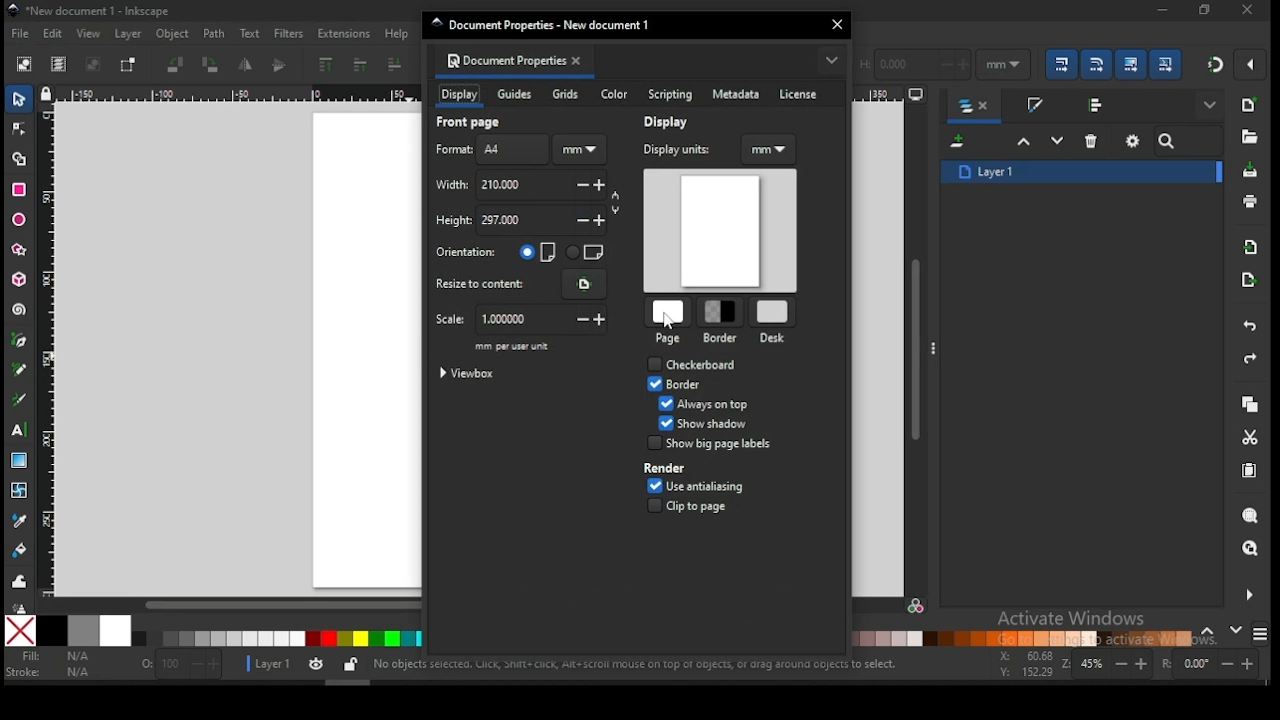 The image size is (1280, 720). What do you see at coordinates (20, 341) in the screenshot?
I see `pen tool` at bounding box center [20, 341].